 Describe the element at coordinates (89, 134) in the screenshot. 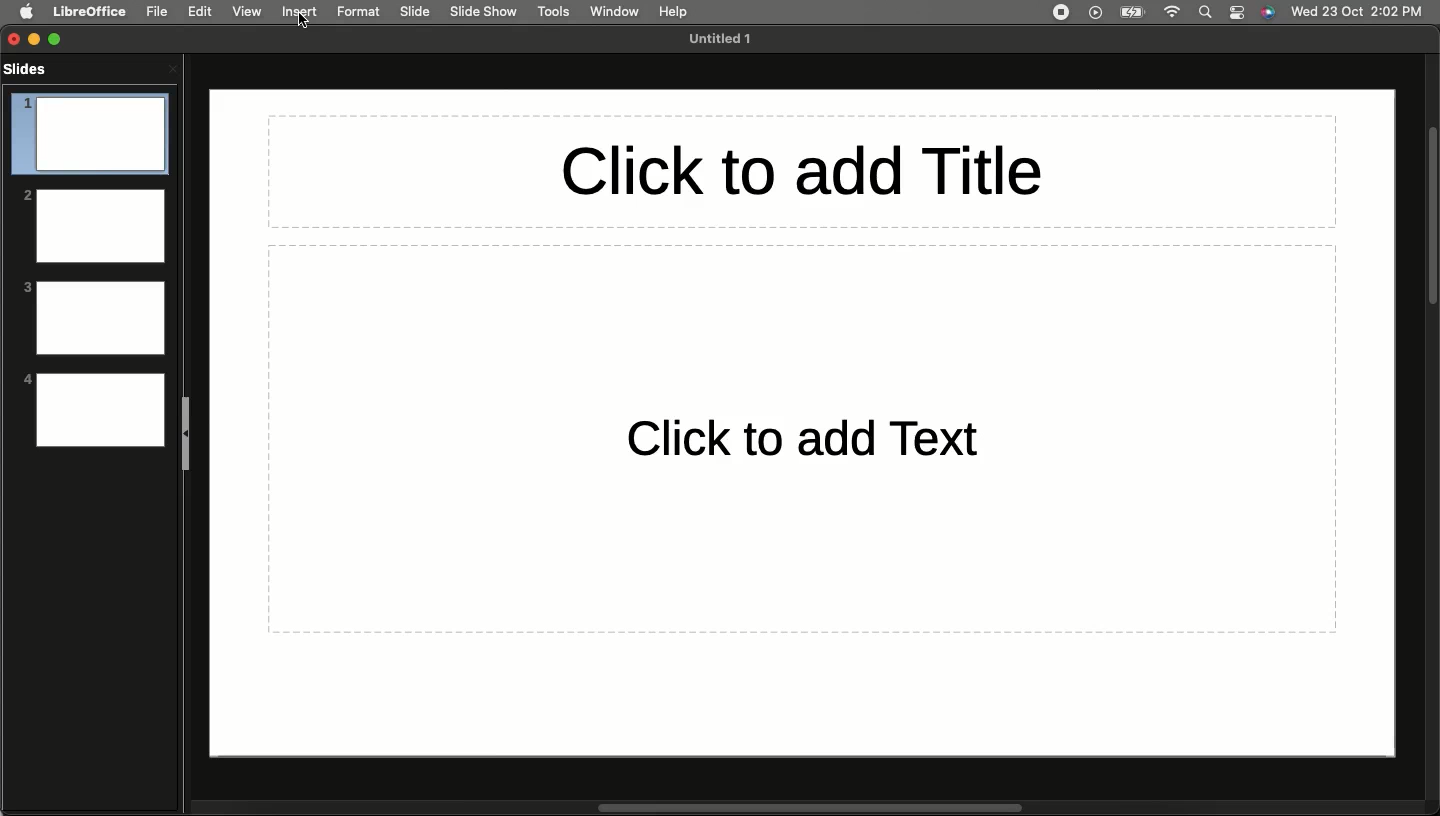

I see `1` at that location.